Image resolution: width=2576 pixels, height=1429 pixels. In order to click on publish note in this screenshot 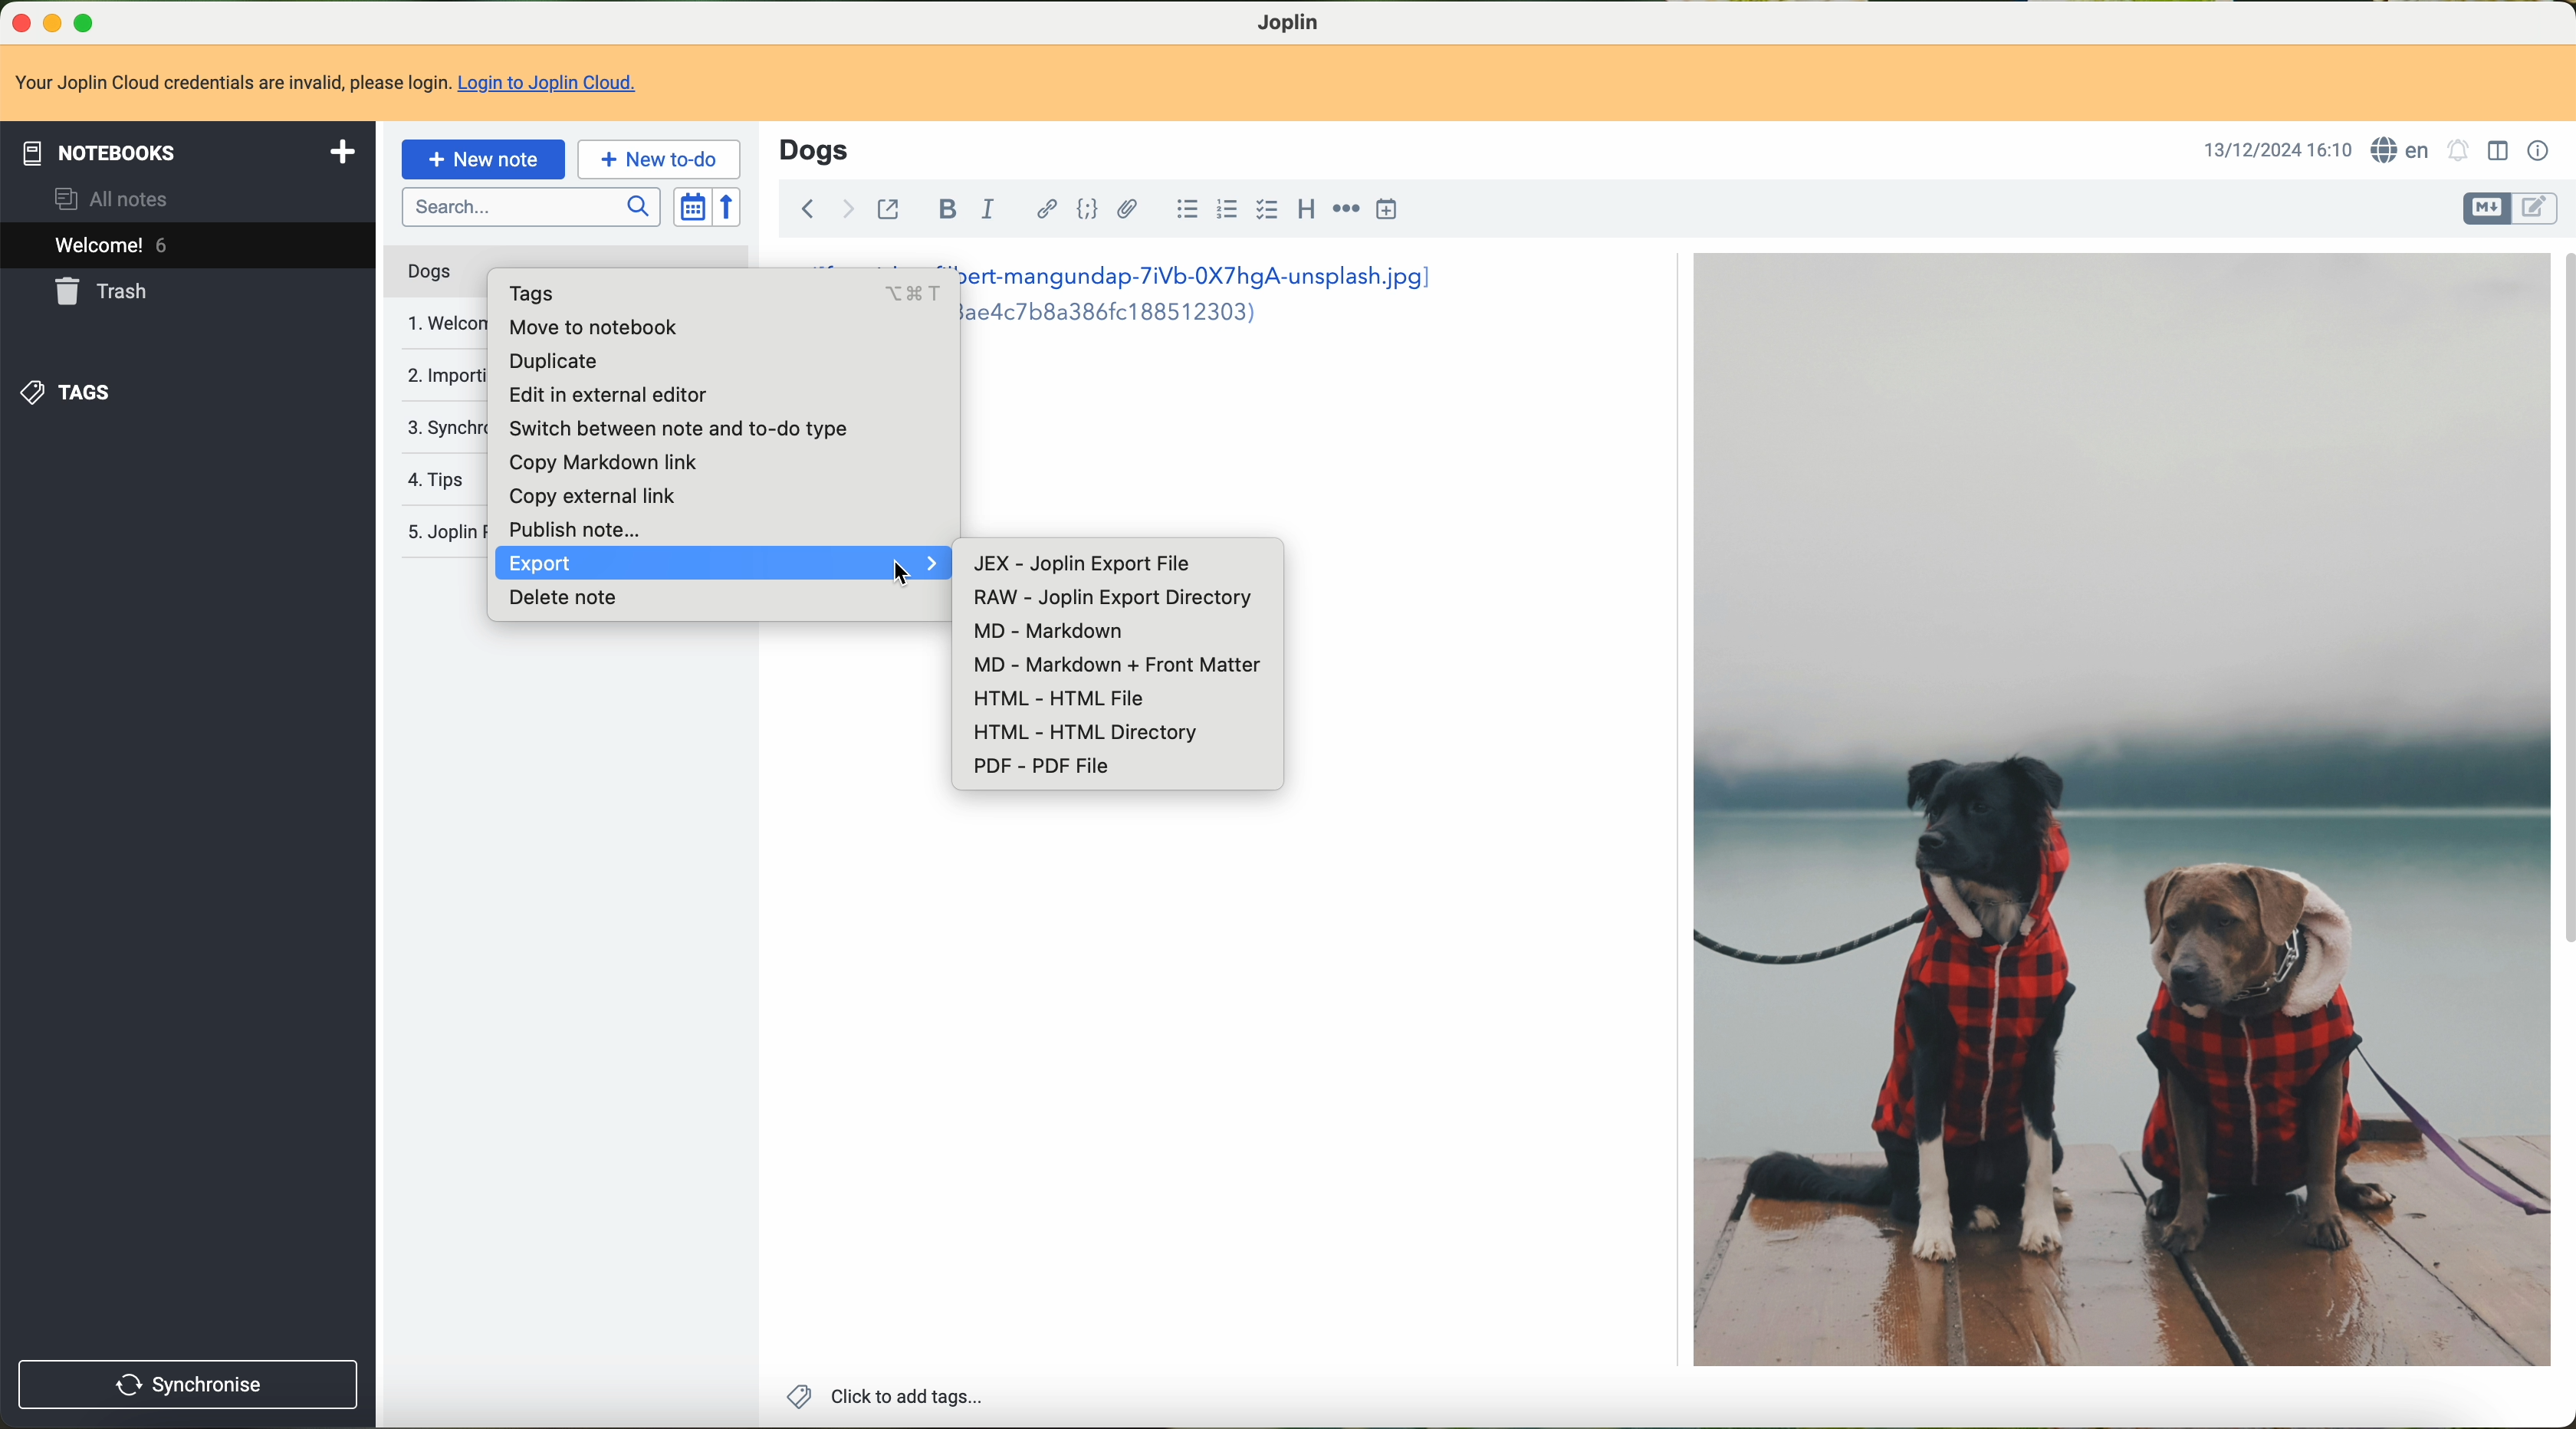, I will do `click(582, 525)`.